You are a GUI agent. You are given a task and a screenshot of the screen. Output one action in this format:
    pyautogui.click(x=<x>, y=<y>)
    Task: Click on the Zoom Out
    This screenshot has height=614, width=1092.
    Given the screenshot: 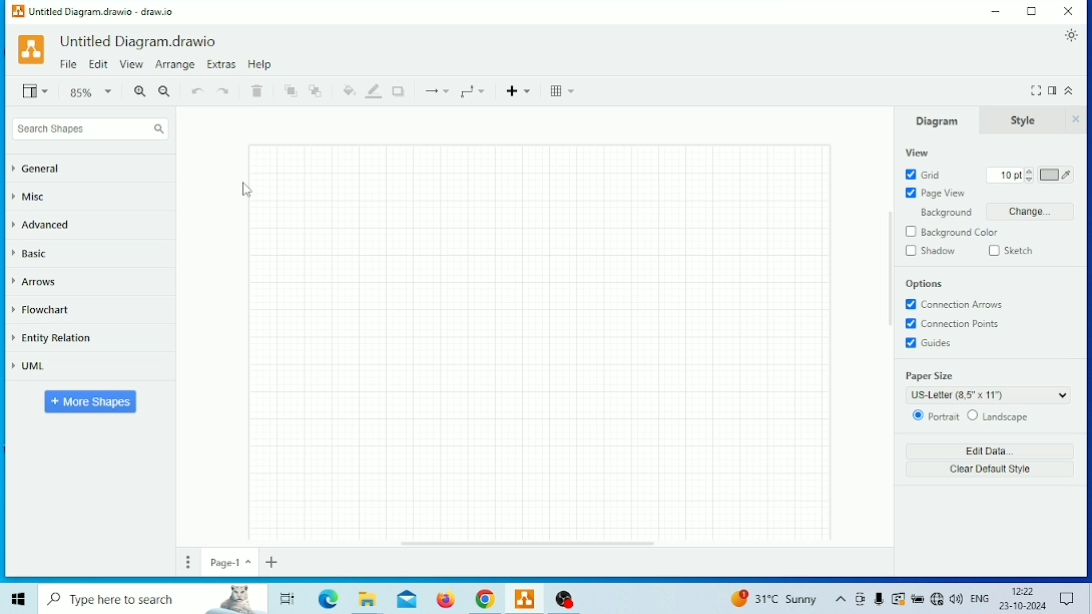 What is the action you would take?
    pyautogui.click(x=165, y=94)
    